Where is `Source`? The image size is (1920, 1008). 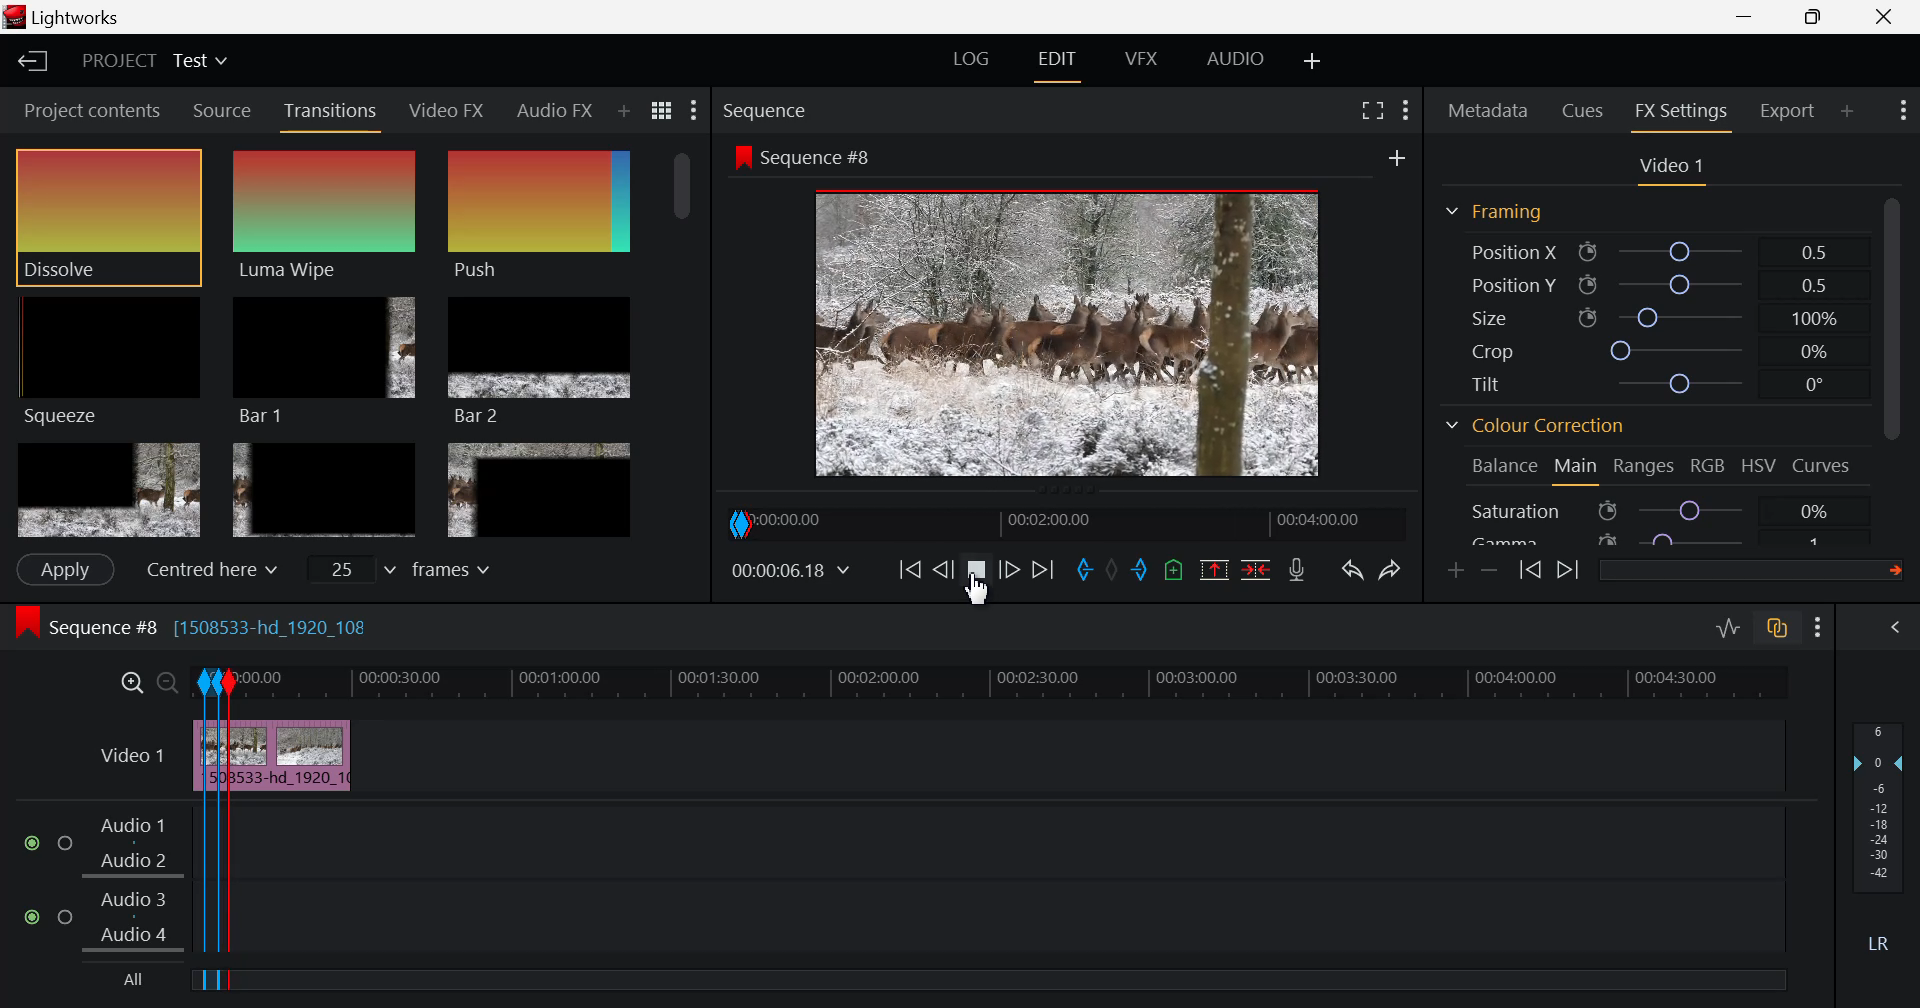
Source is located at coordinates (220, 109).